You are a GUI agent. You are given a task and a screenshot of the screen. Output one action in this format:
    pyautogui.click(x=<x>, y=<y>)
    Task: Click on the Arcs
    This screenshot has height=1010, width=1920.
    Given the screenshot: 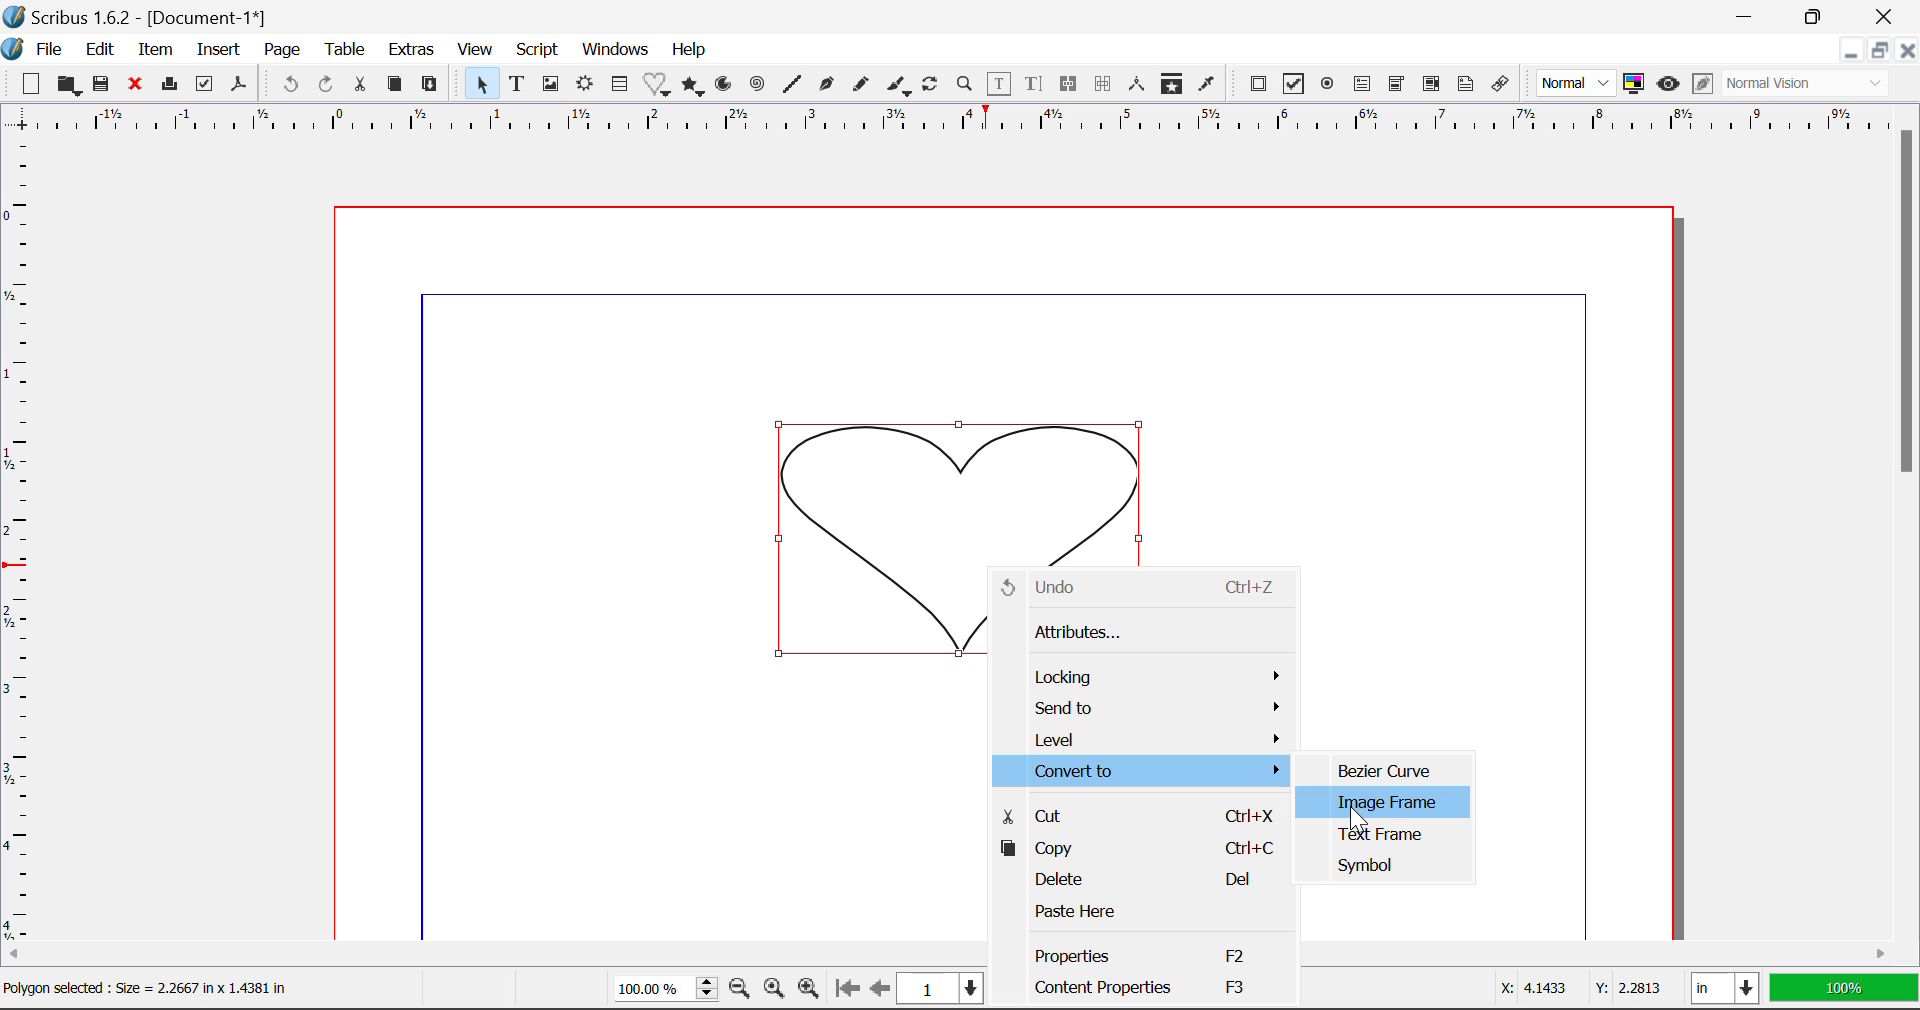 What is the action you would take?
    pyautogui.click(x=722, y=84)
    